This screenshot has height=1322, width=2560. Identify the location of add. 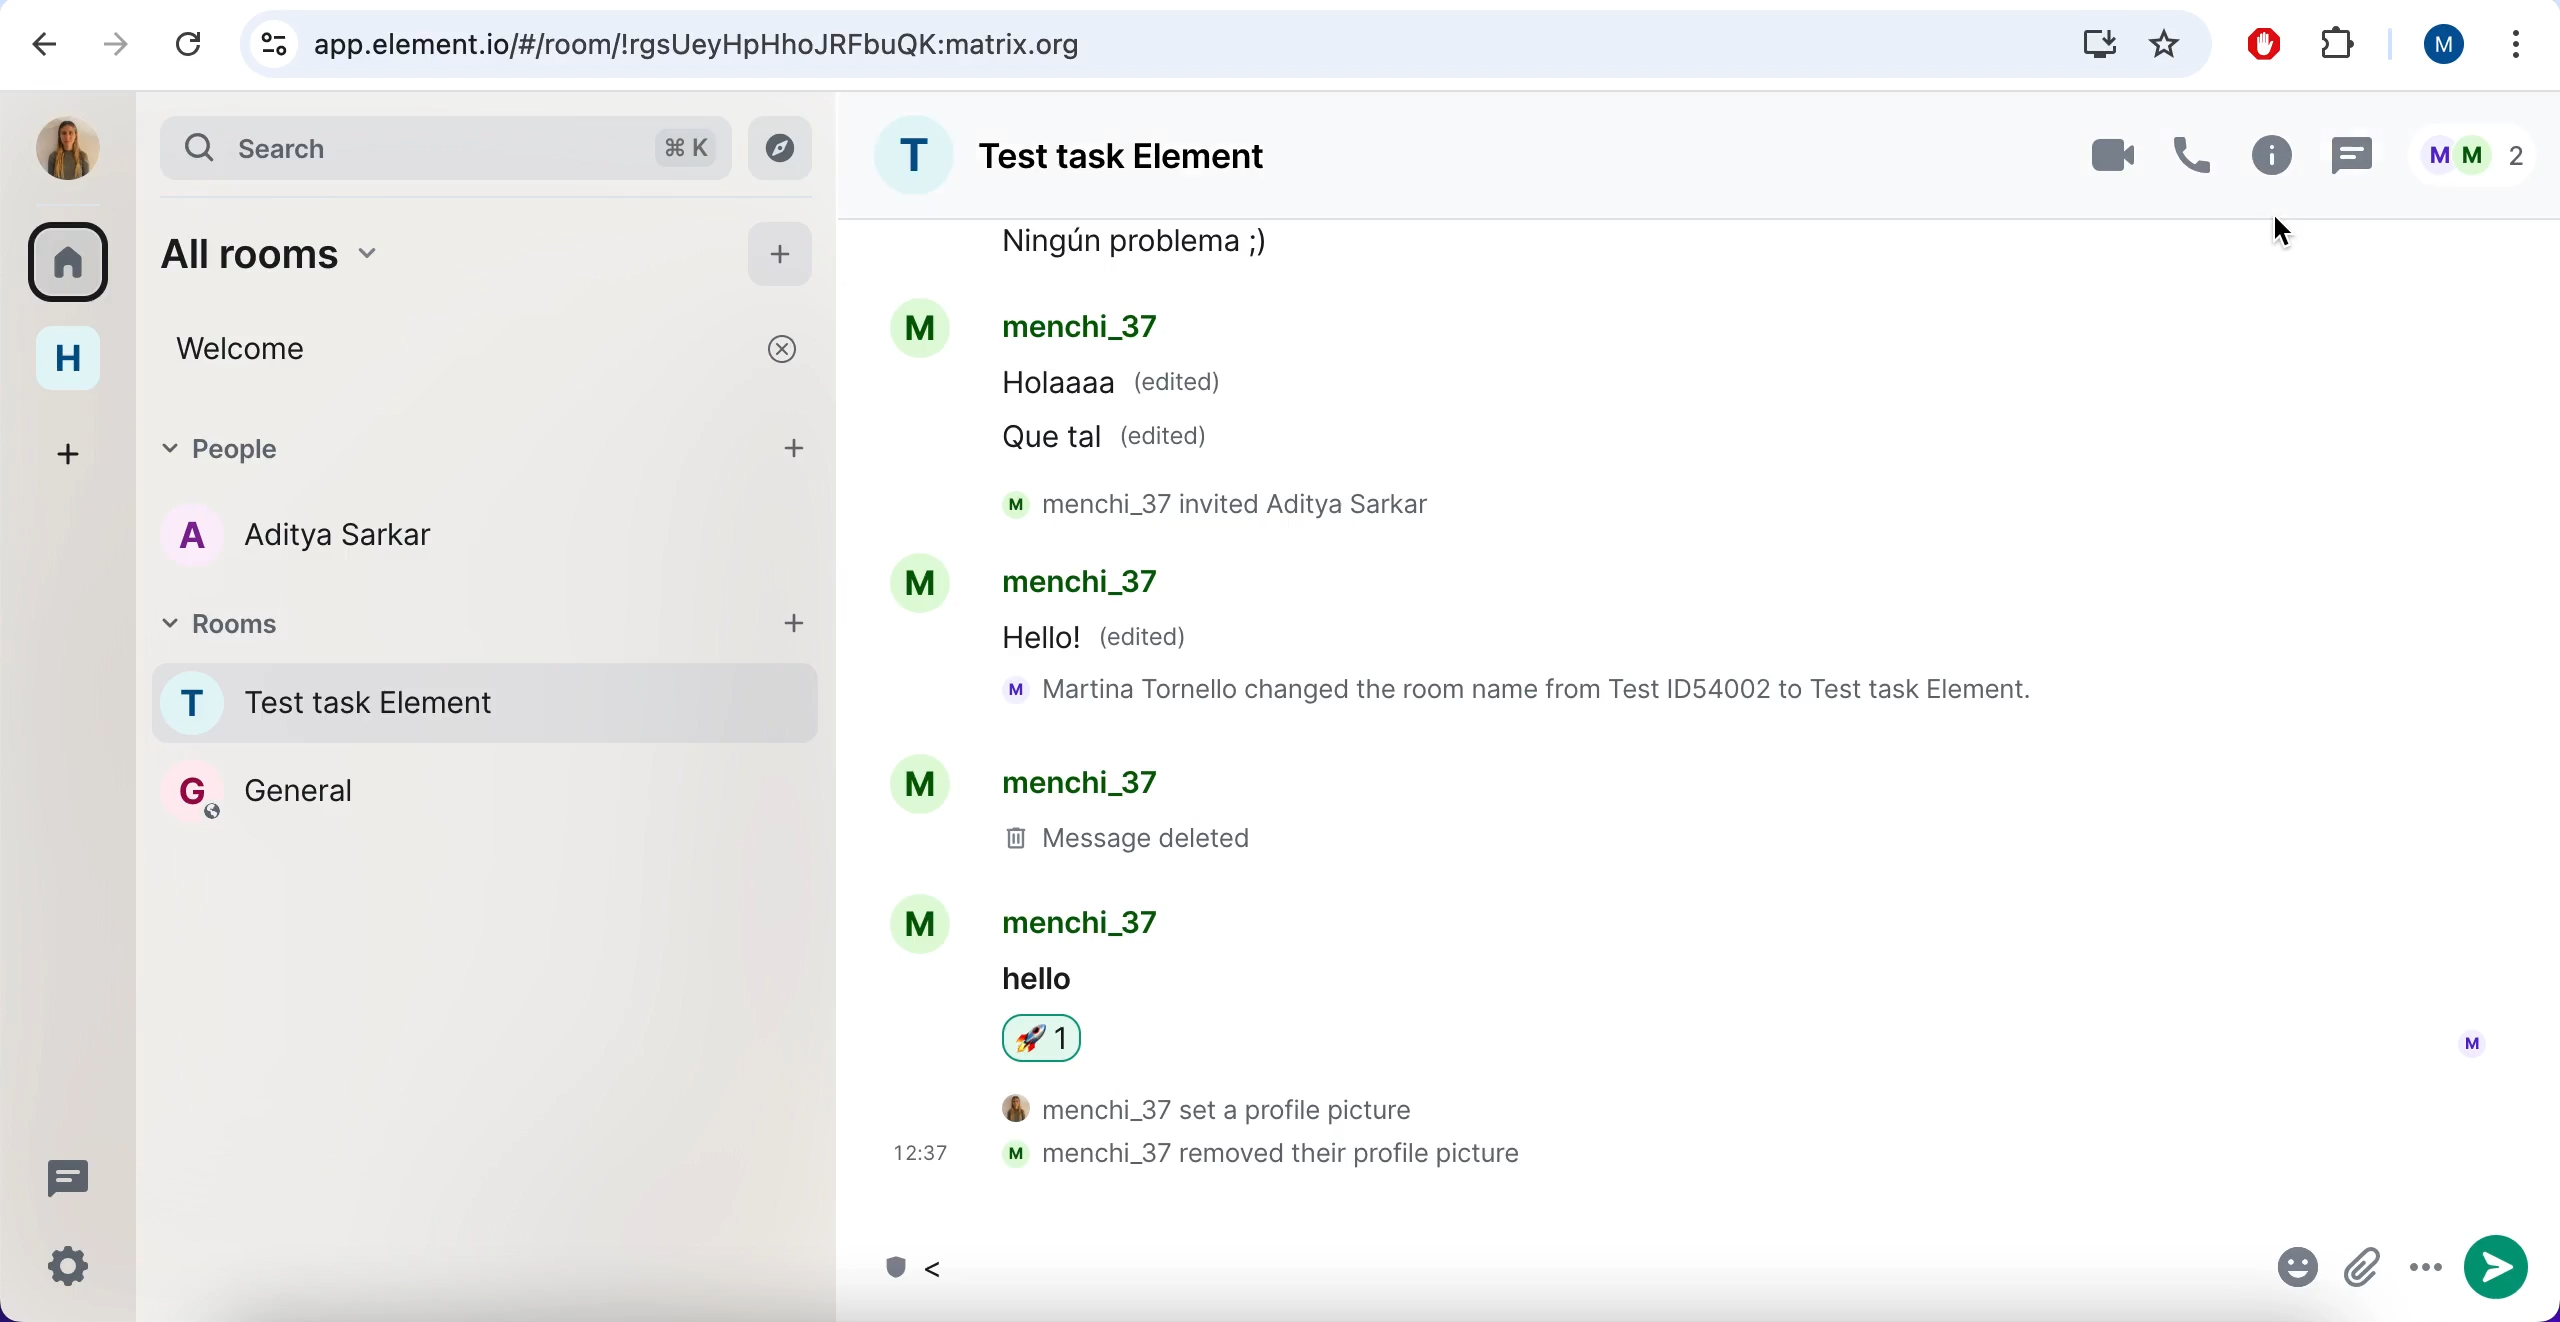
(806, 631).